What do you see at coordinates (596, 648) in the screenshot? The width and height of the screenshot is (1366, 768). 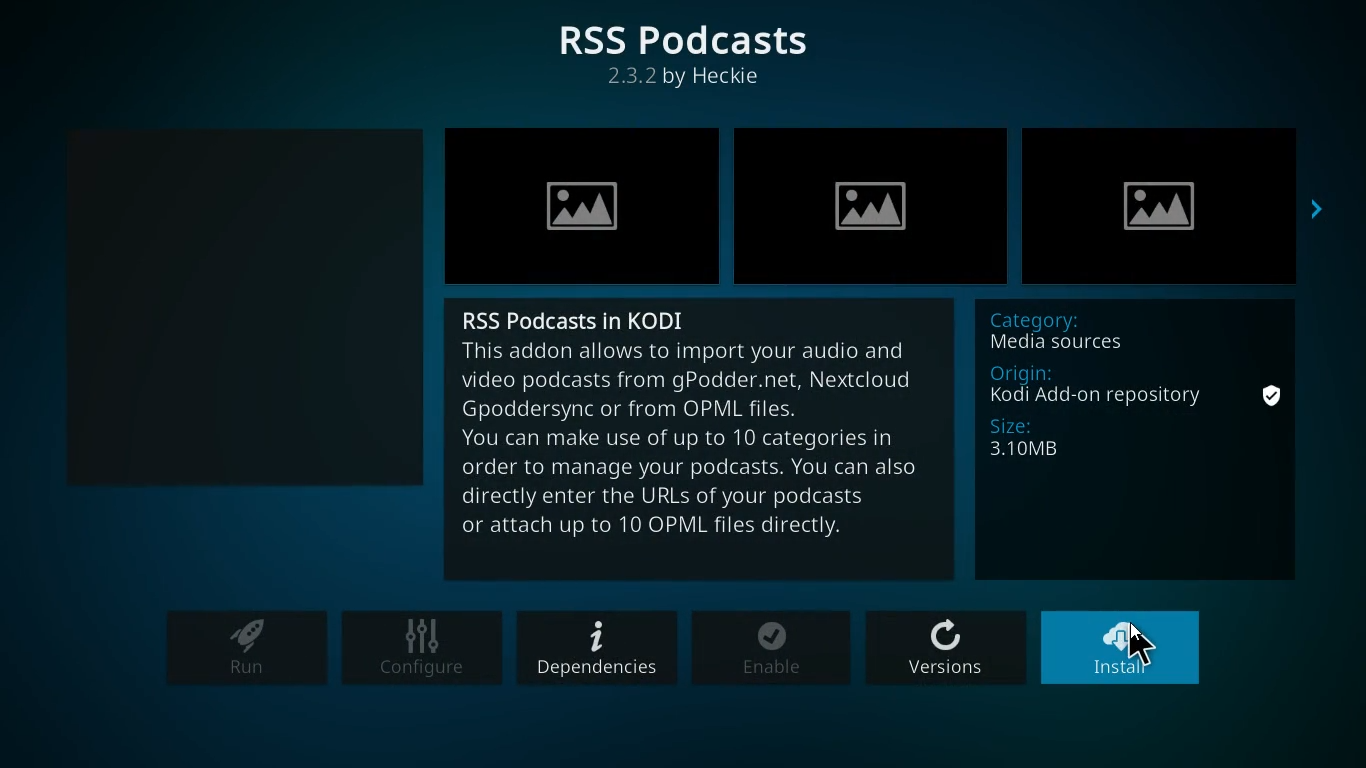 I see `dependencies` at bounding box center [596, 648].